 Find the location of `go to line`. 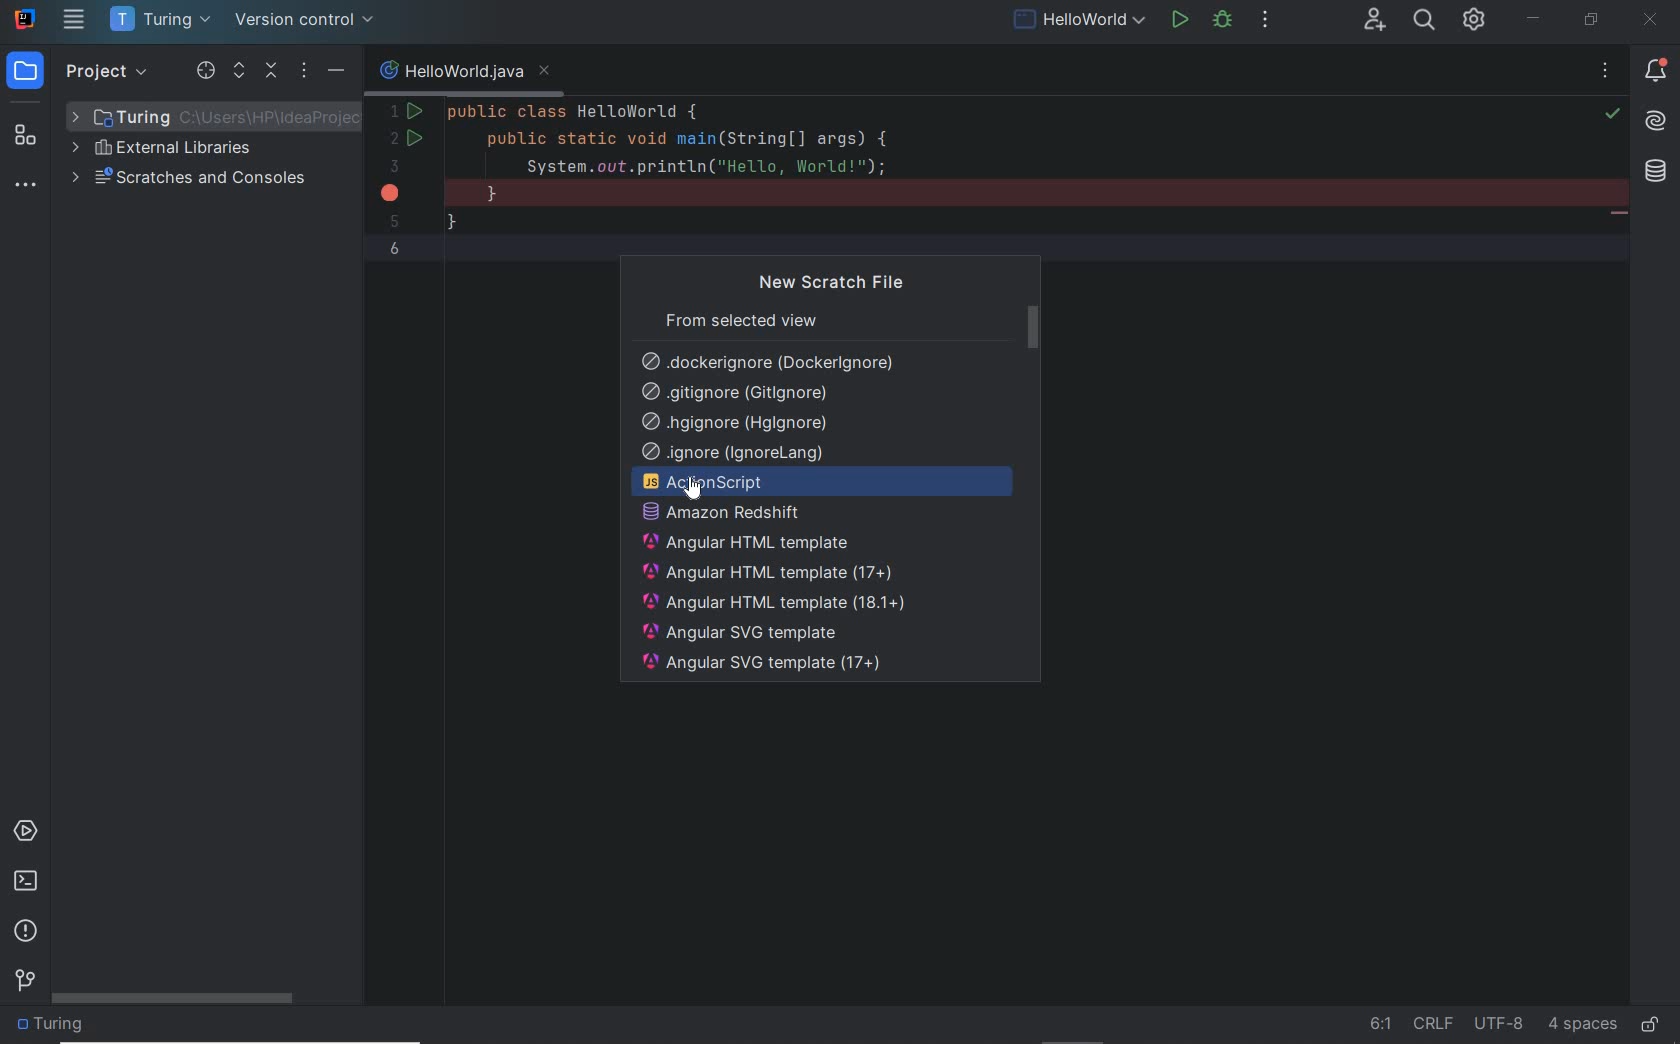

go to line is located at coordinates (1381, 1024).